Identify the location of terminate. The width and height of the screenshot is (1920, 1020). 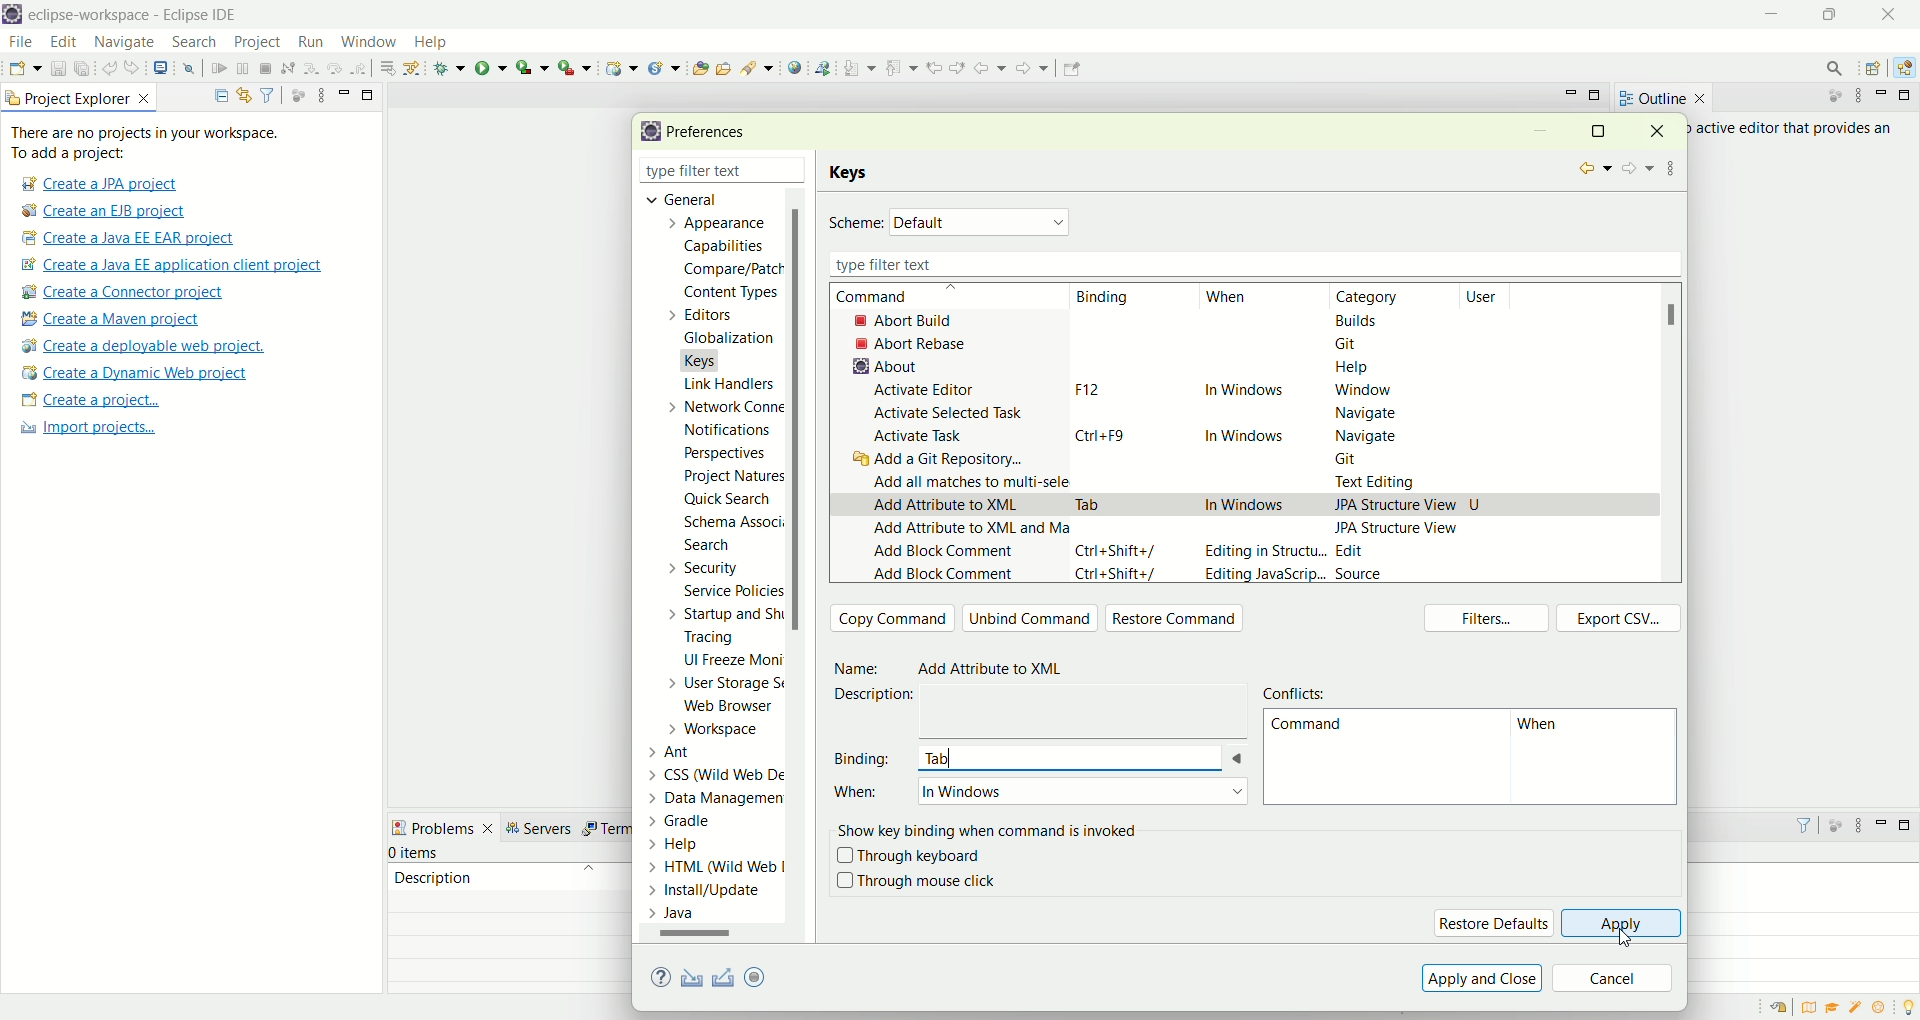
(266, 70).